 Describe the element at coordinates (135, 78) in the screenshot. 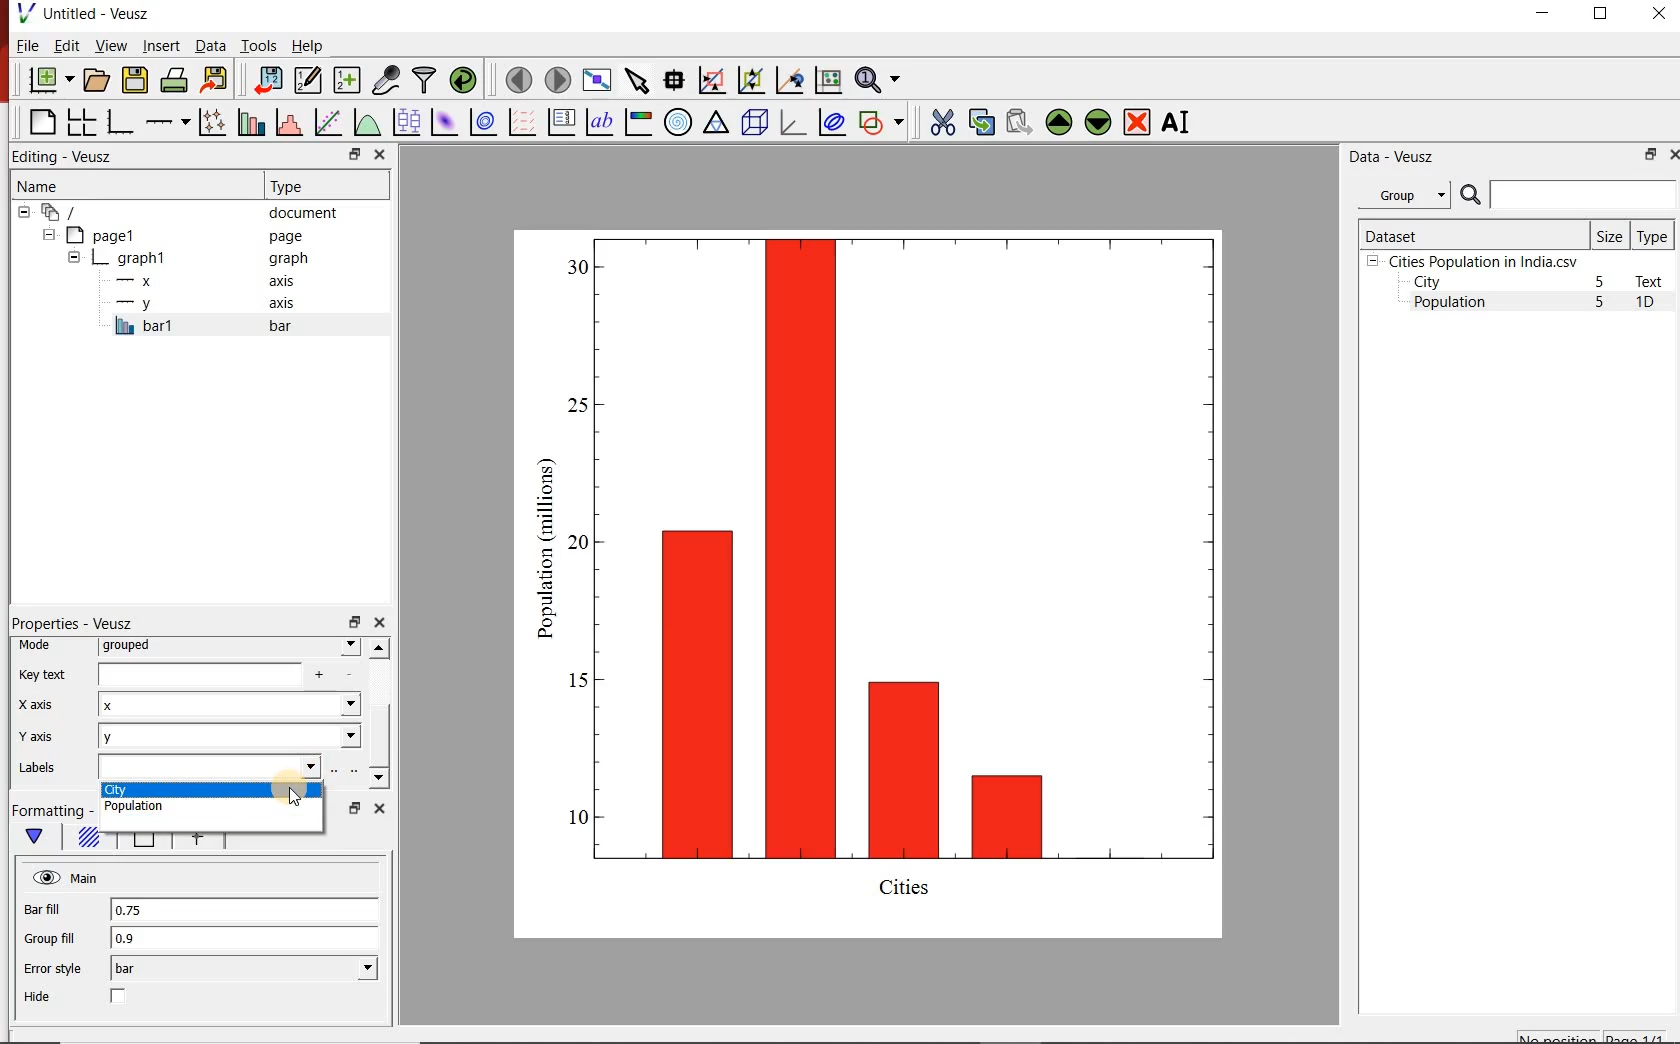

I see `save the document` at that location.